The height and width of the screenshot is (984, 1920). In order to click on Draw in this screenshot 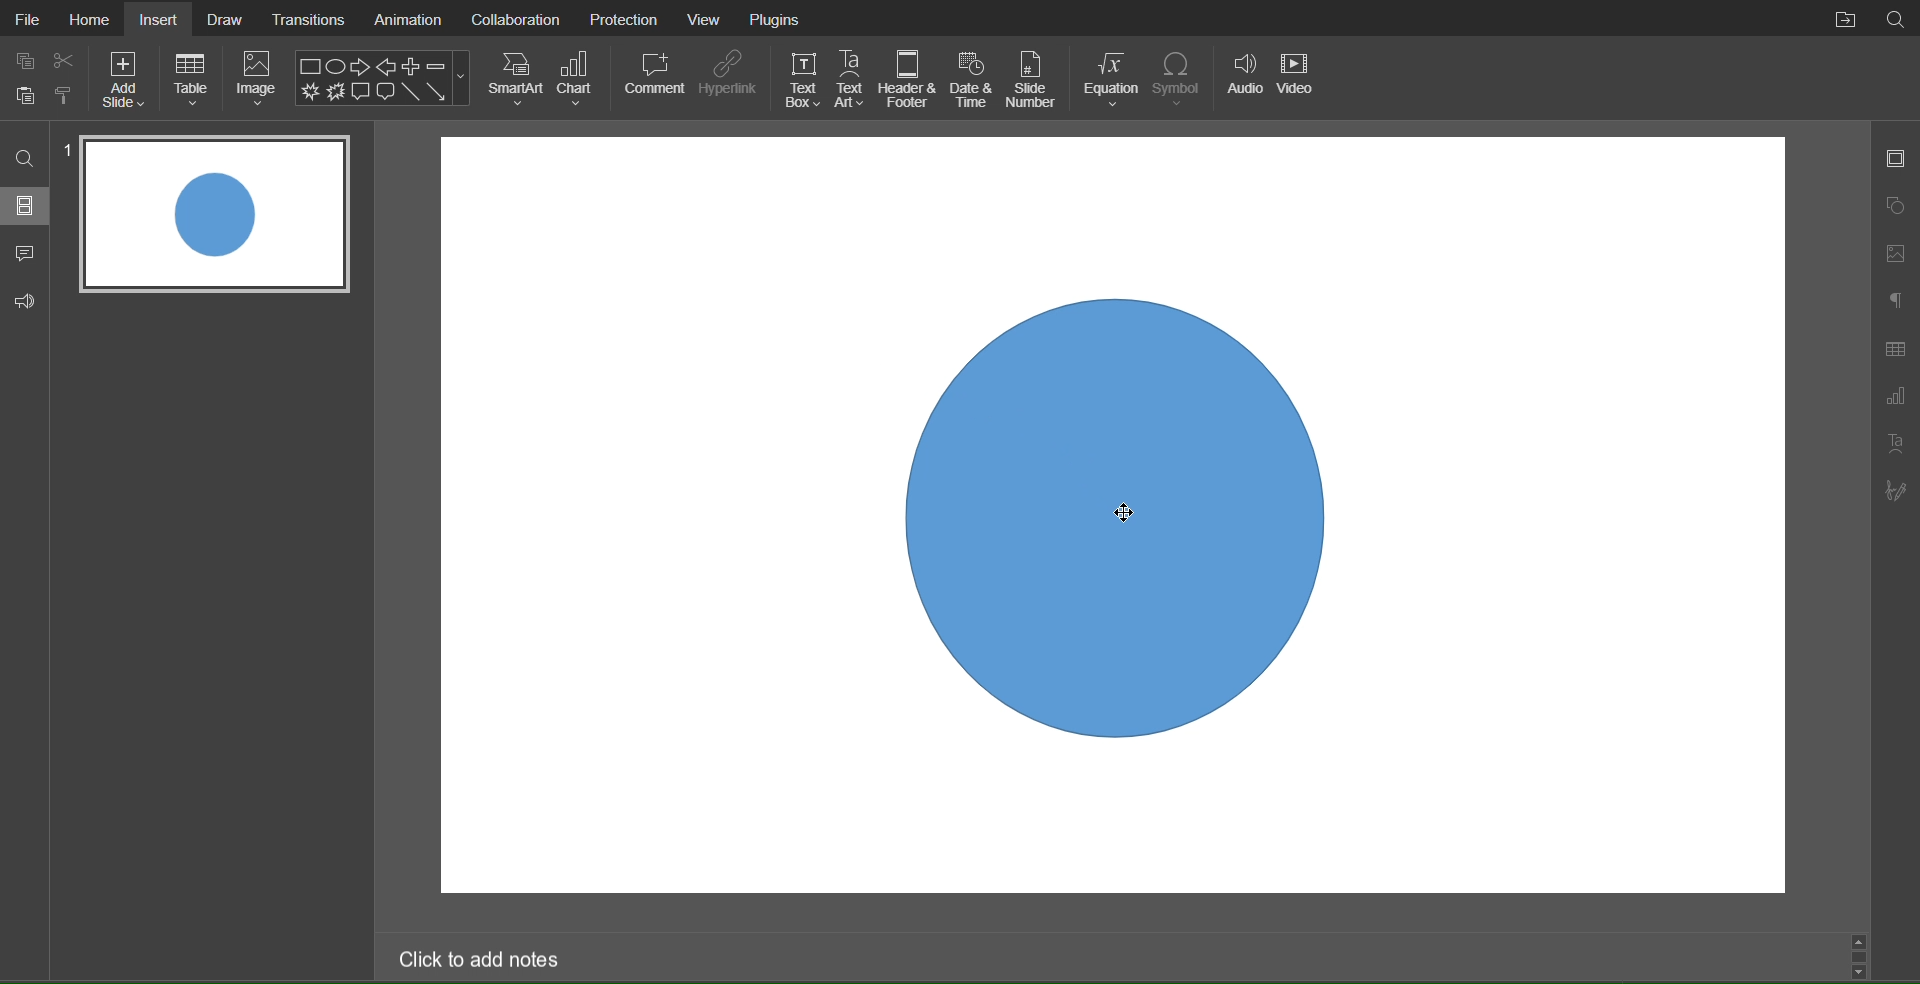, I will do `click(227, 18)`.